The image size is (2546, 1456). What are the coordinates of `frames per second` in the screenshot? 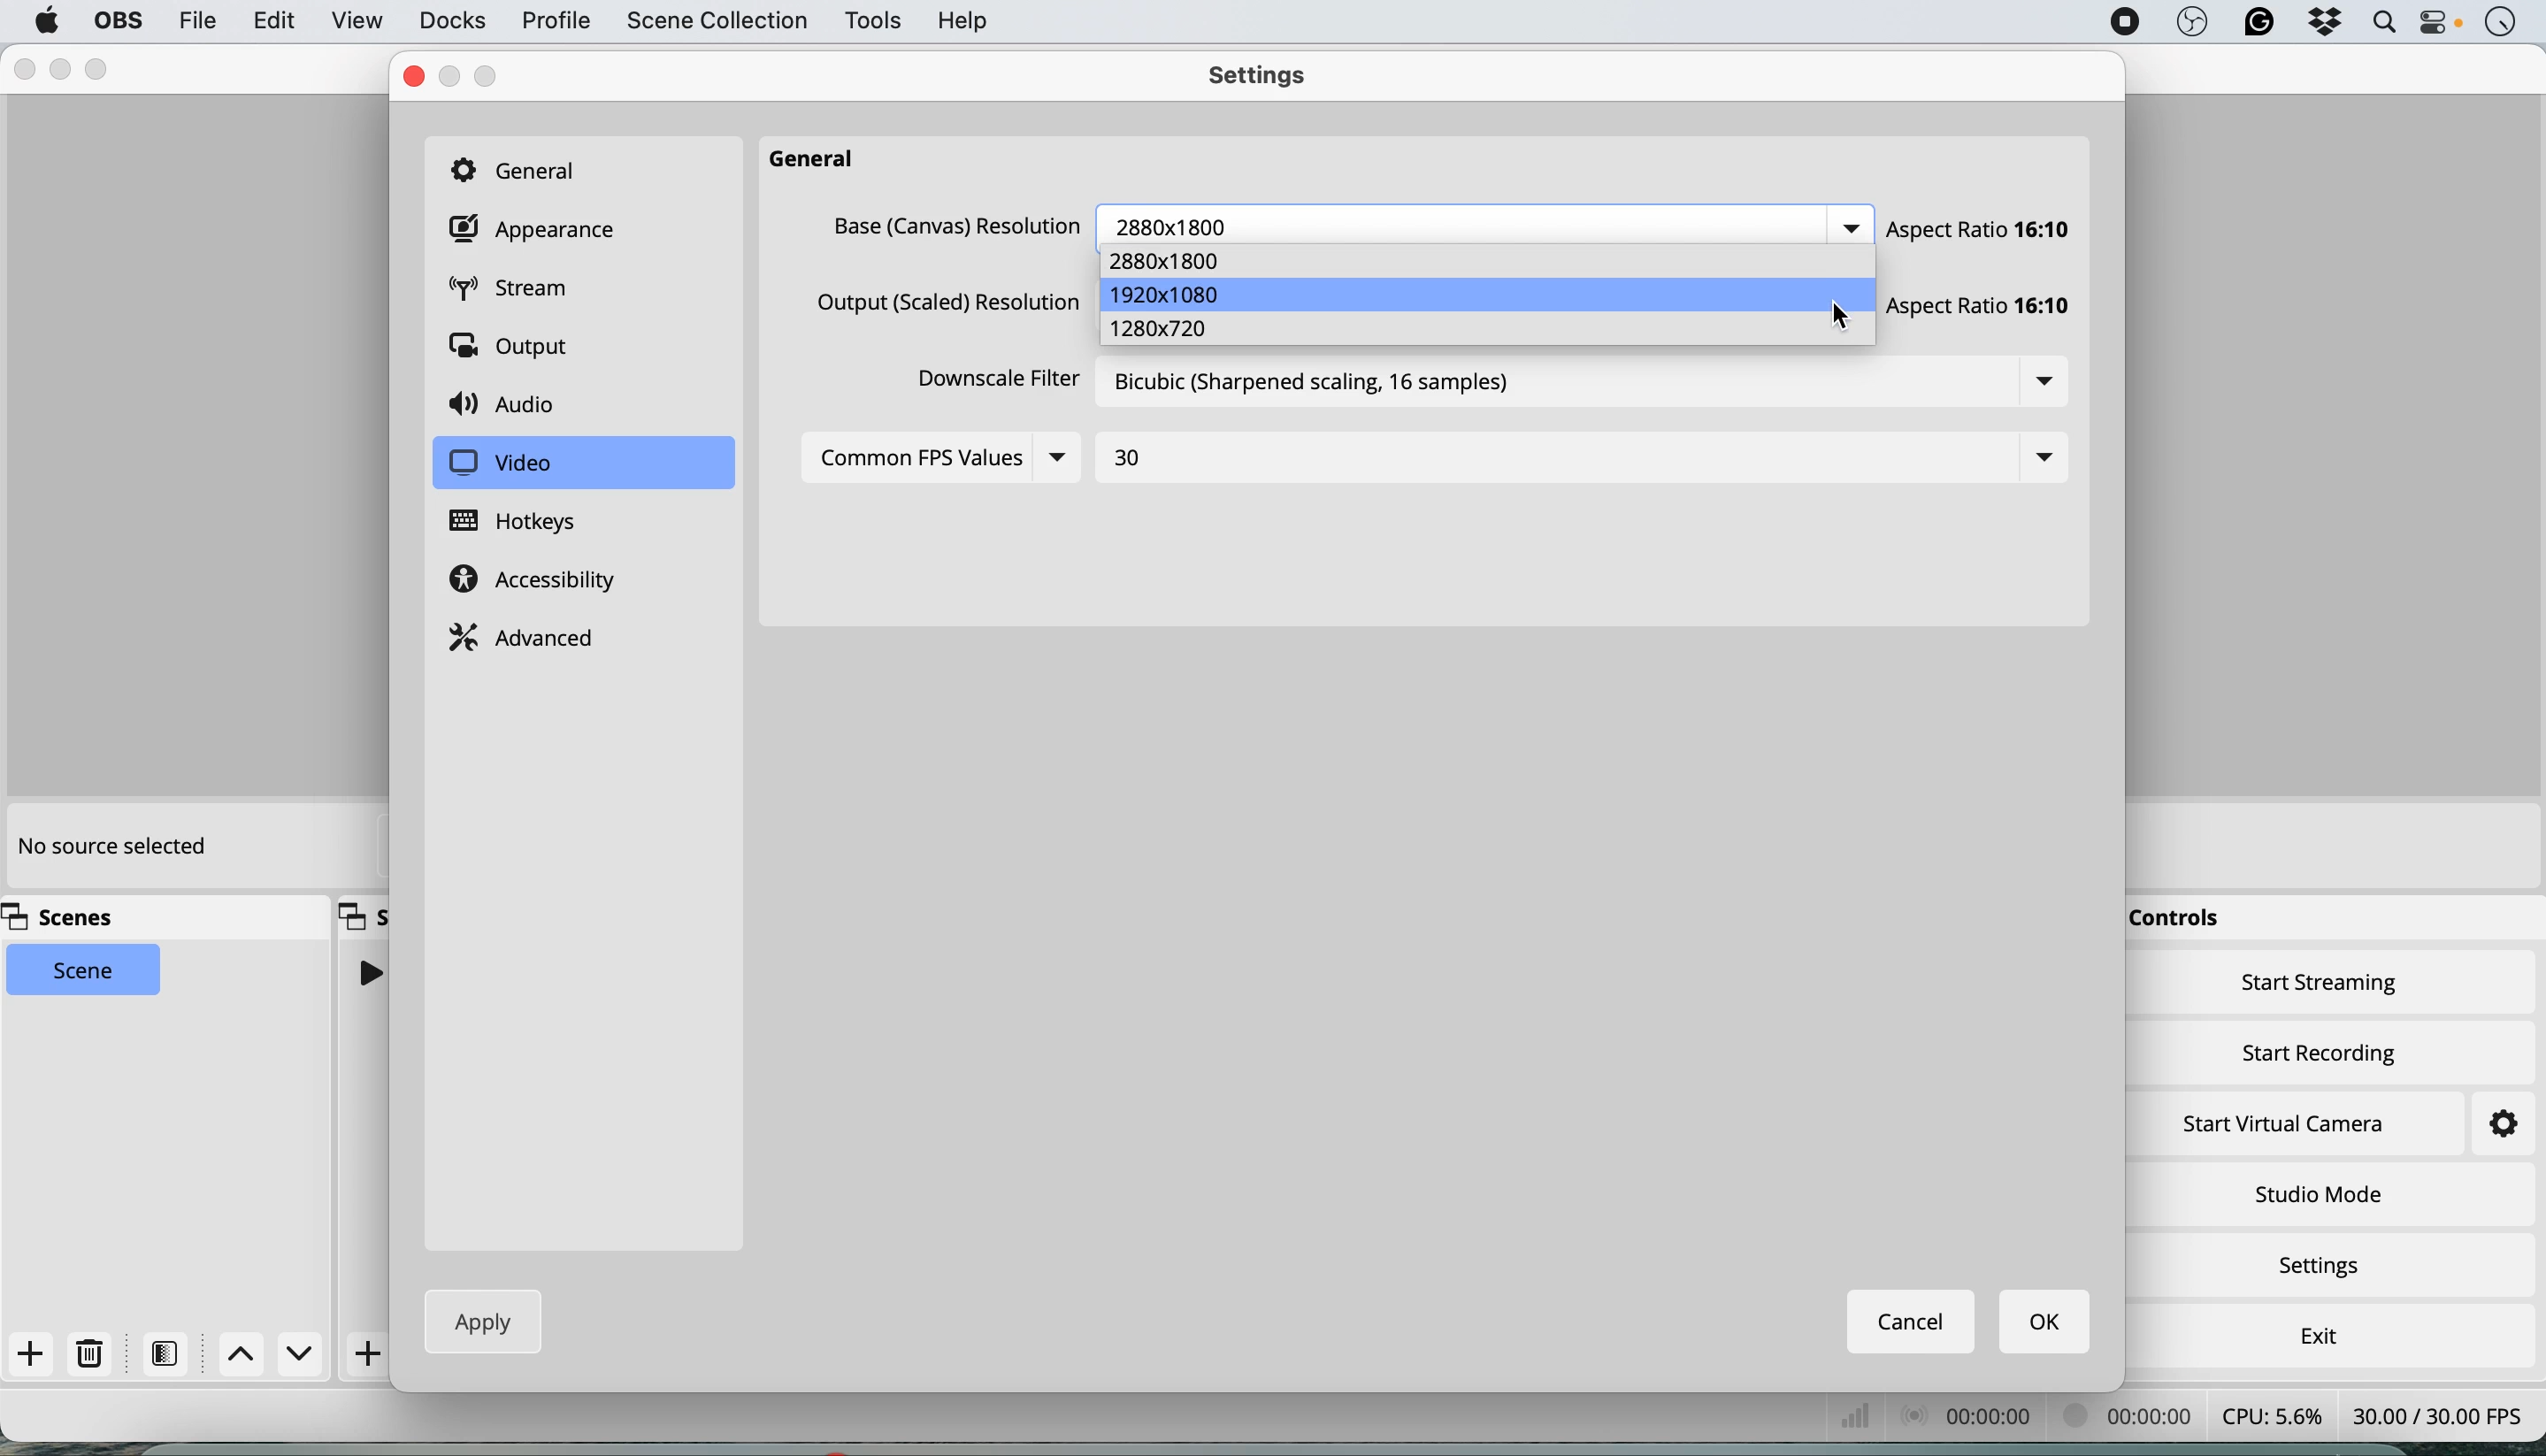 It's located at (1859, 1415).